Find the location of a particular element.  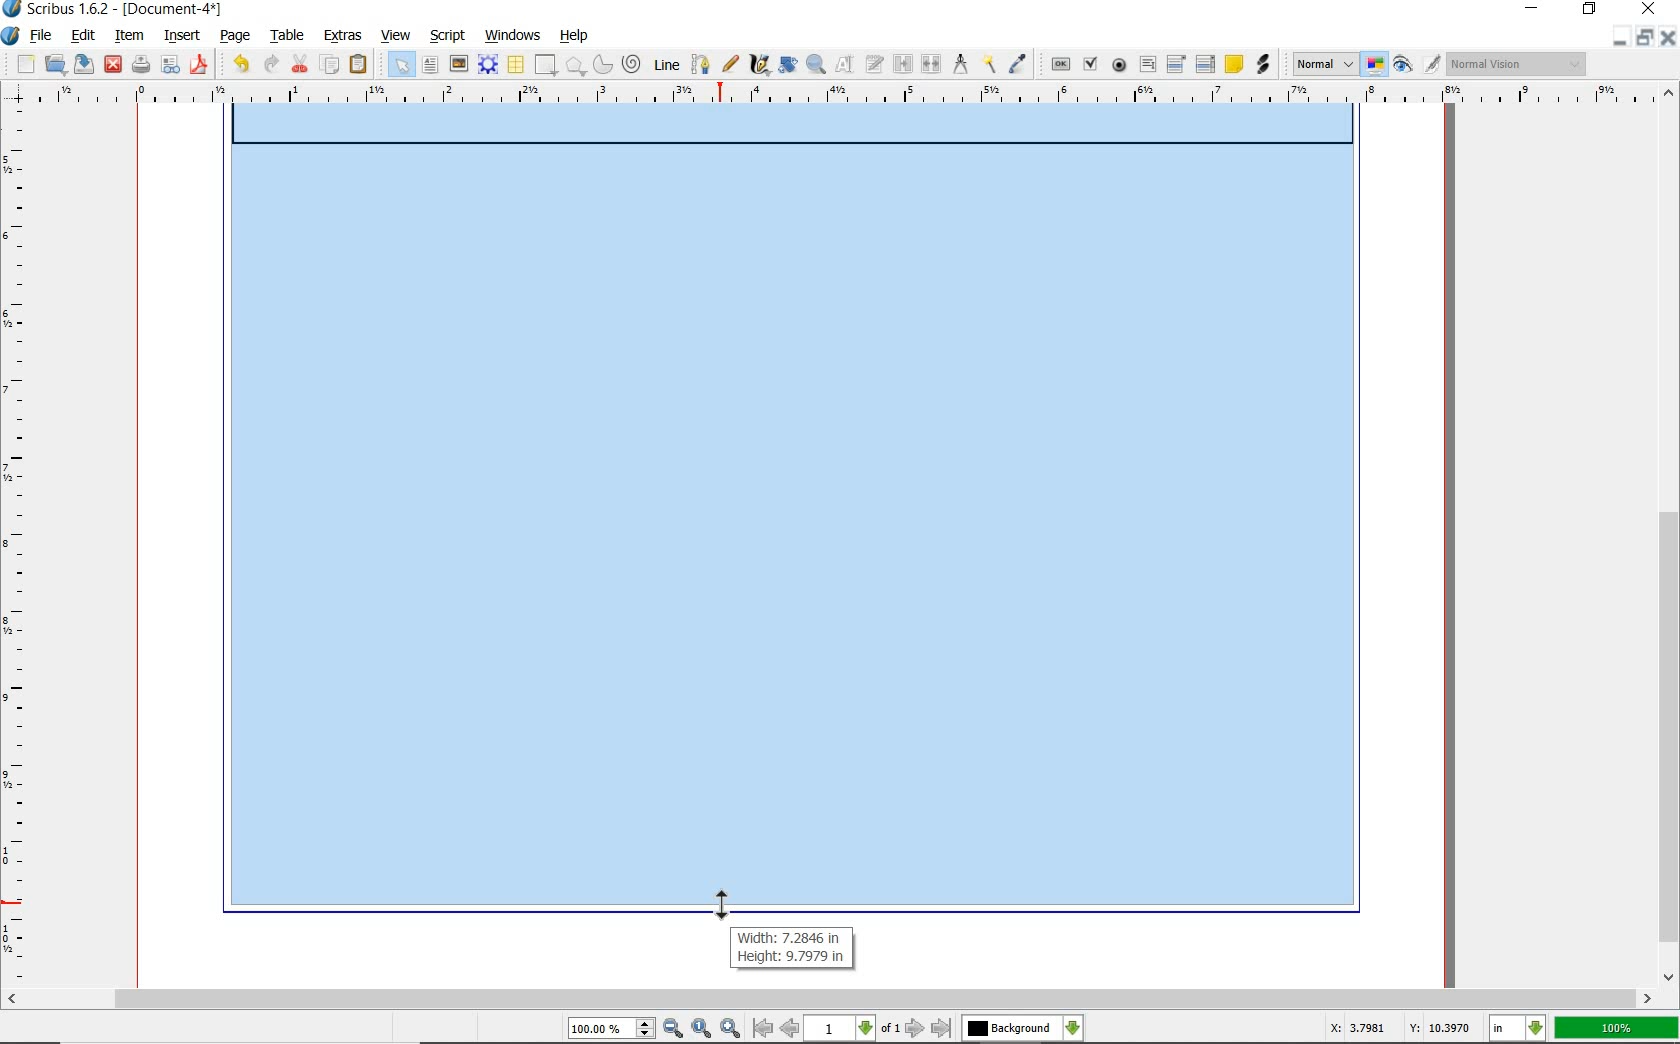

preflight verifier is located at coordinates (171, 65).